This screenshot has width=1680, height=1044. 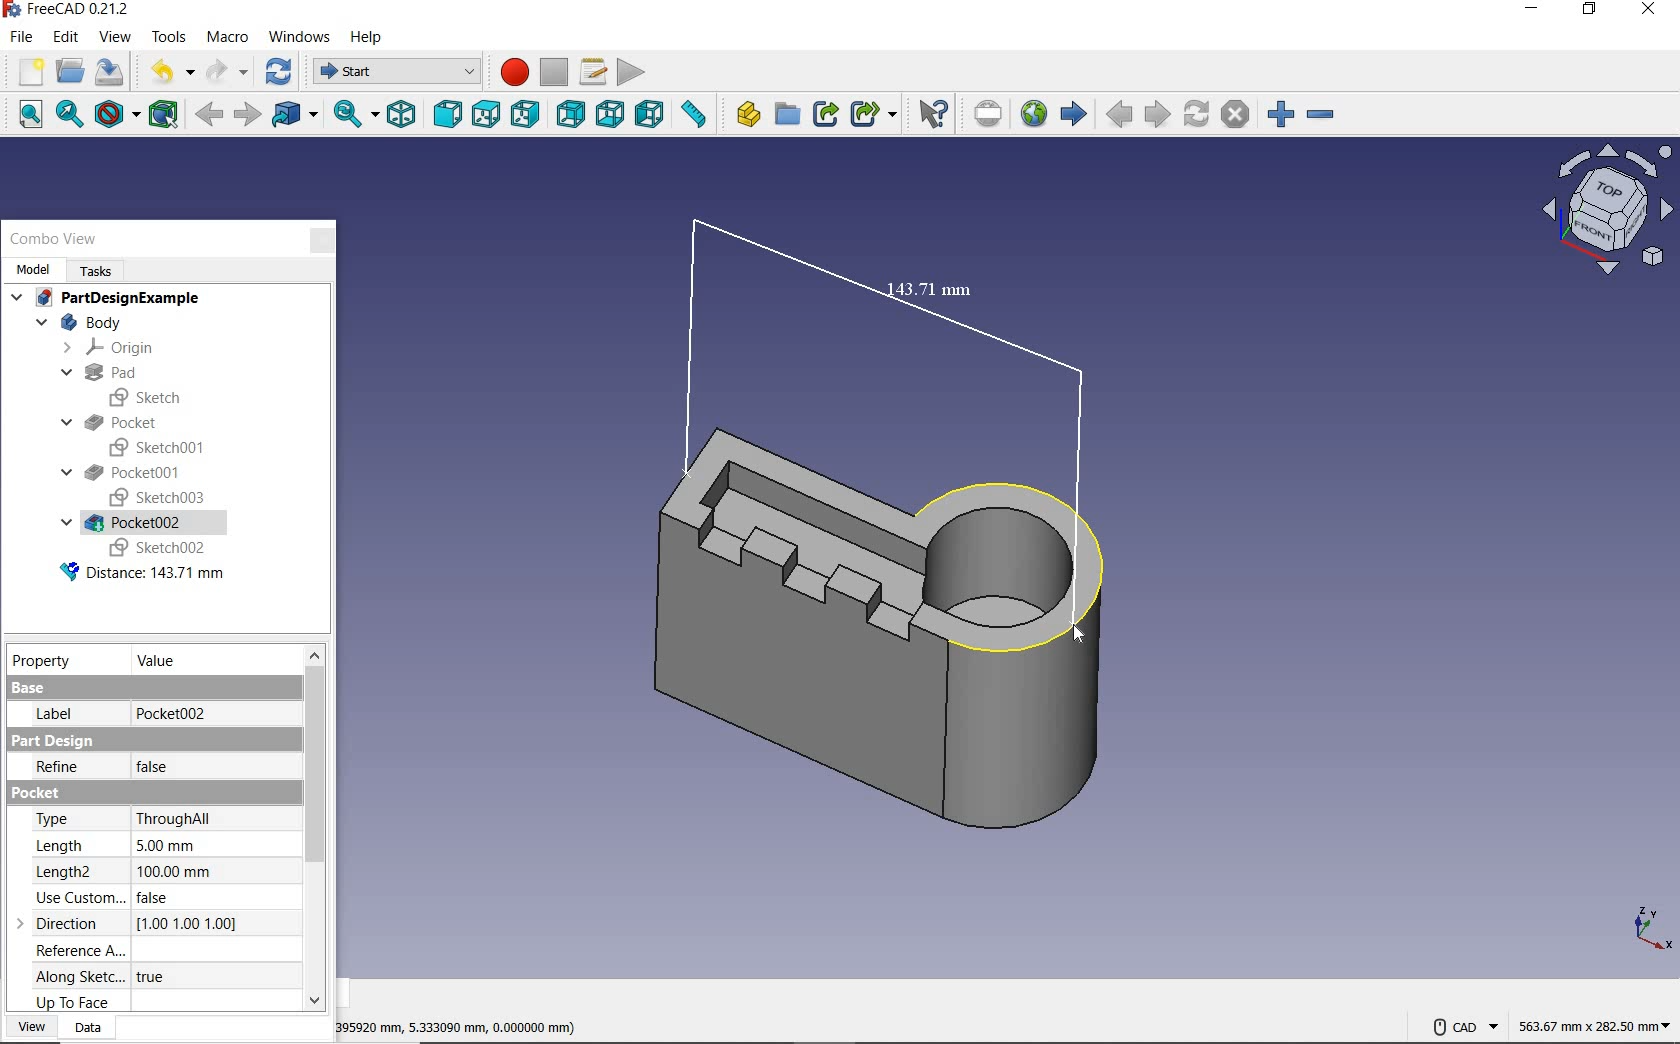 What do you see at coordinates (70, 116) in the screenshot?
I see `fit selection` at bounding box center [70, 116].